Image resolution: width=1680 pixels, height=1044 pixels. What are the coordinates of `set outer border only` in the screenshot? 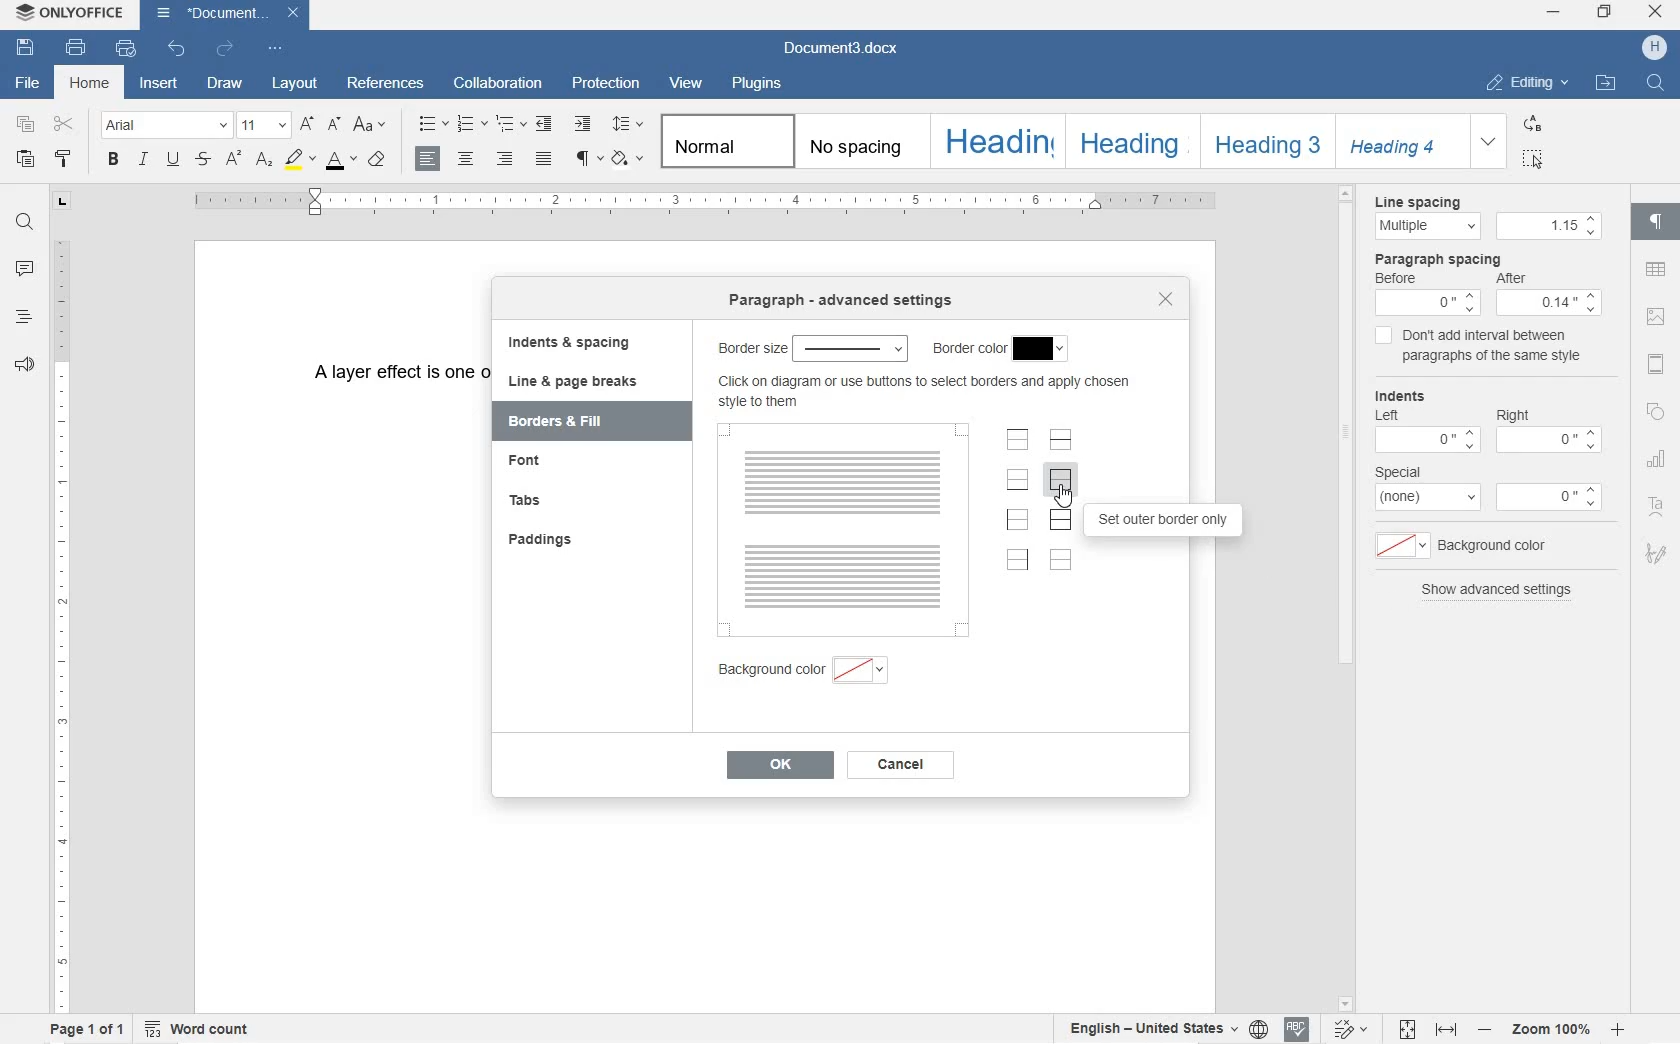 It's located at (1062, 481).